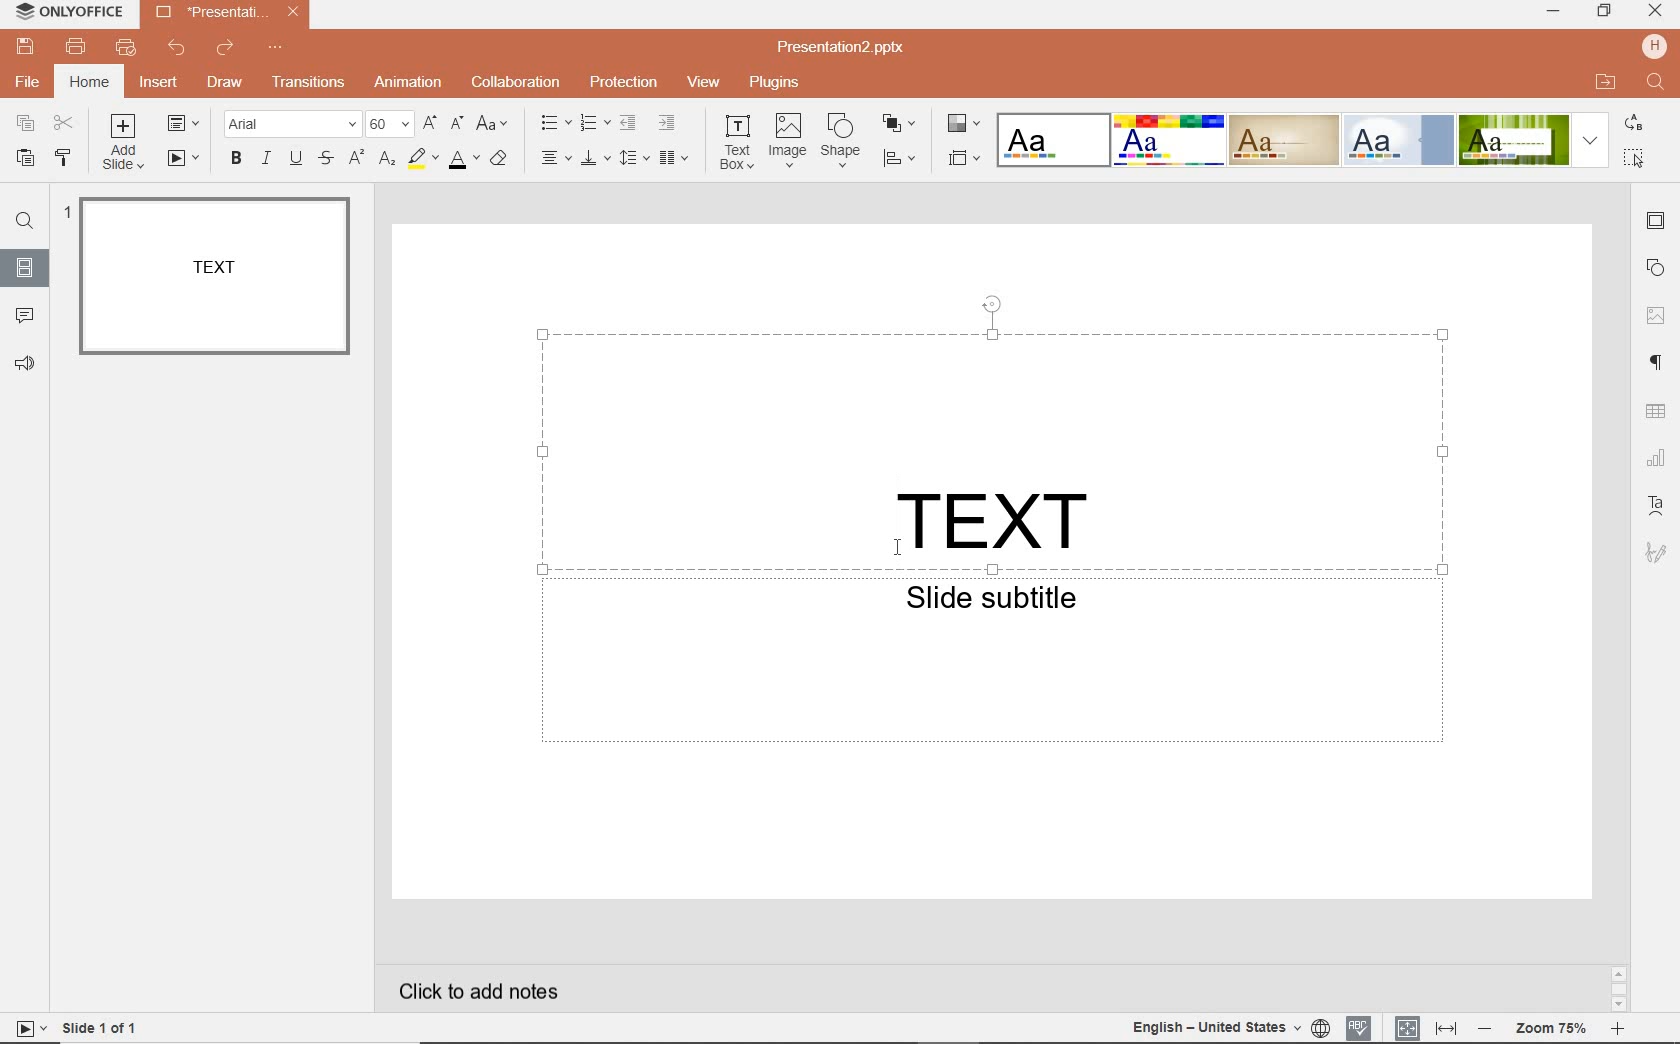 This screenshot has height=1044, width=1680. What do you see at coordinates (27, 1027) in the screenshot?
I see `star slide show` at bounding box center [27, 1027].